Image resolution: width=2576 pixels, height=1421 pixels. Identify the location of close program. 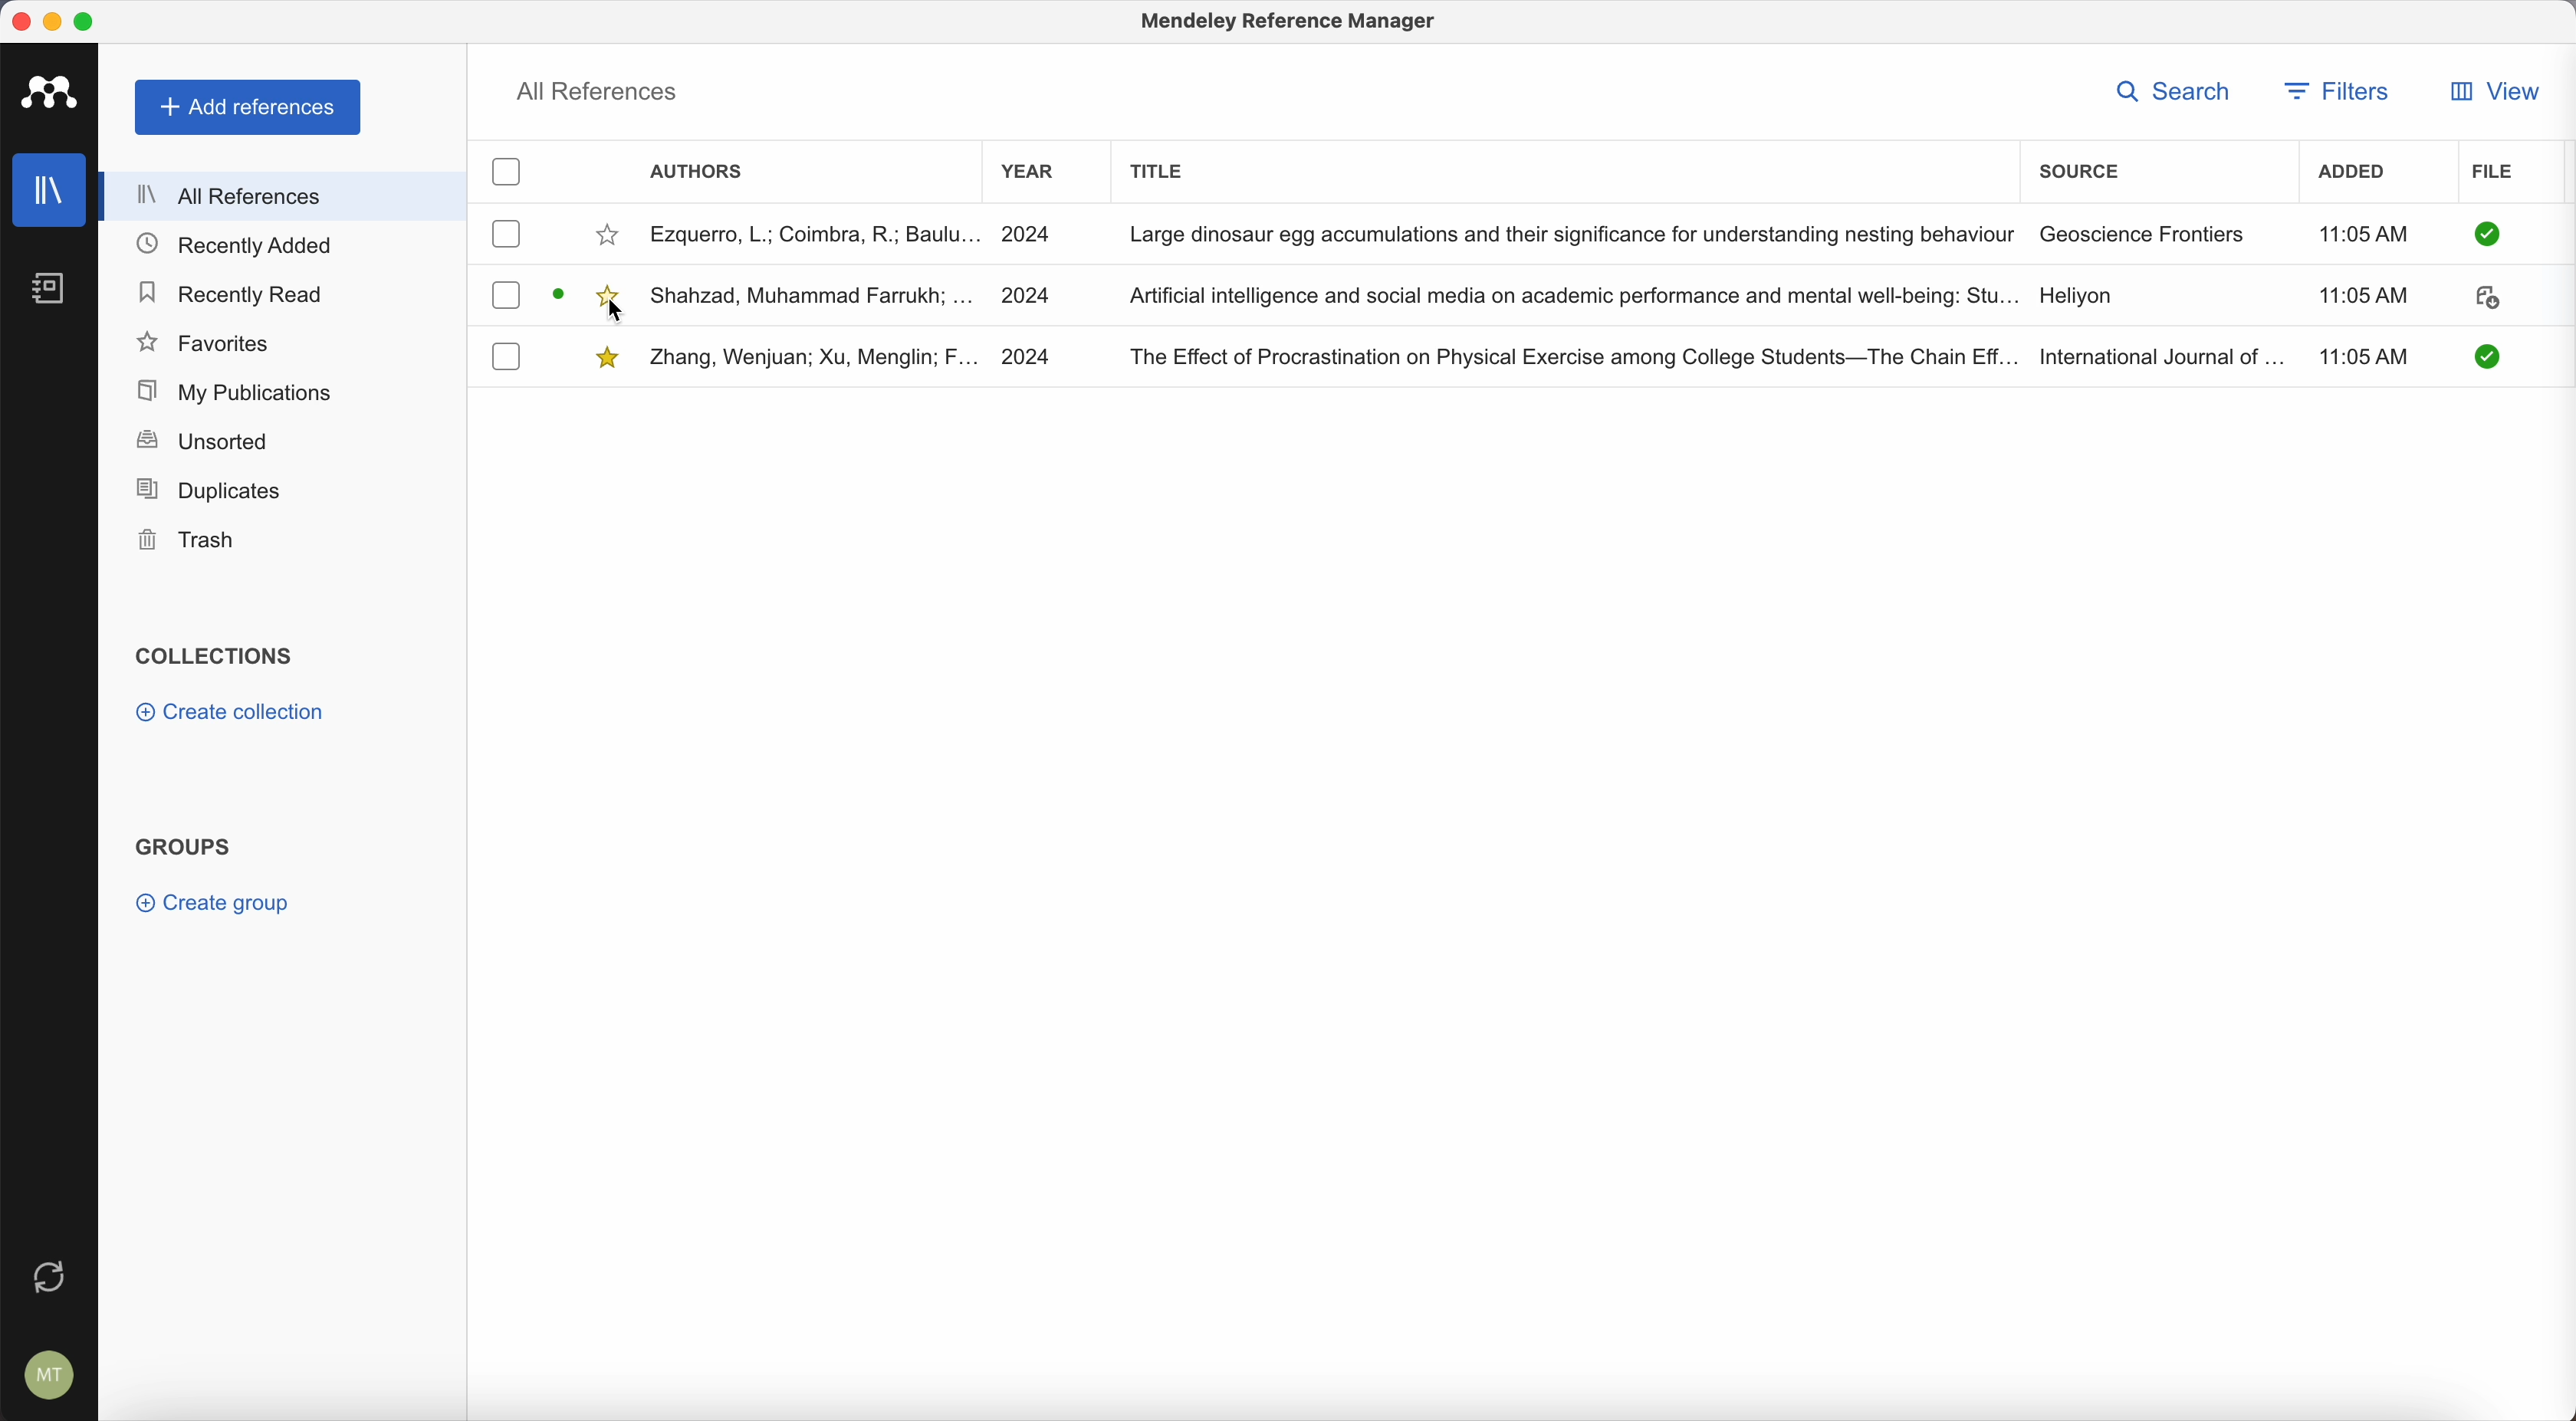
(20, 21).